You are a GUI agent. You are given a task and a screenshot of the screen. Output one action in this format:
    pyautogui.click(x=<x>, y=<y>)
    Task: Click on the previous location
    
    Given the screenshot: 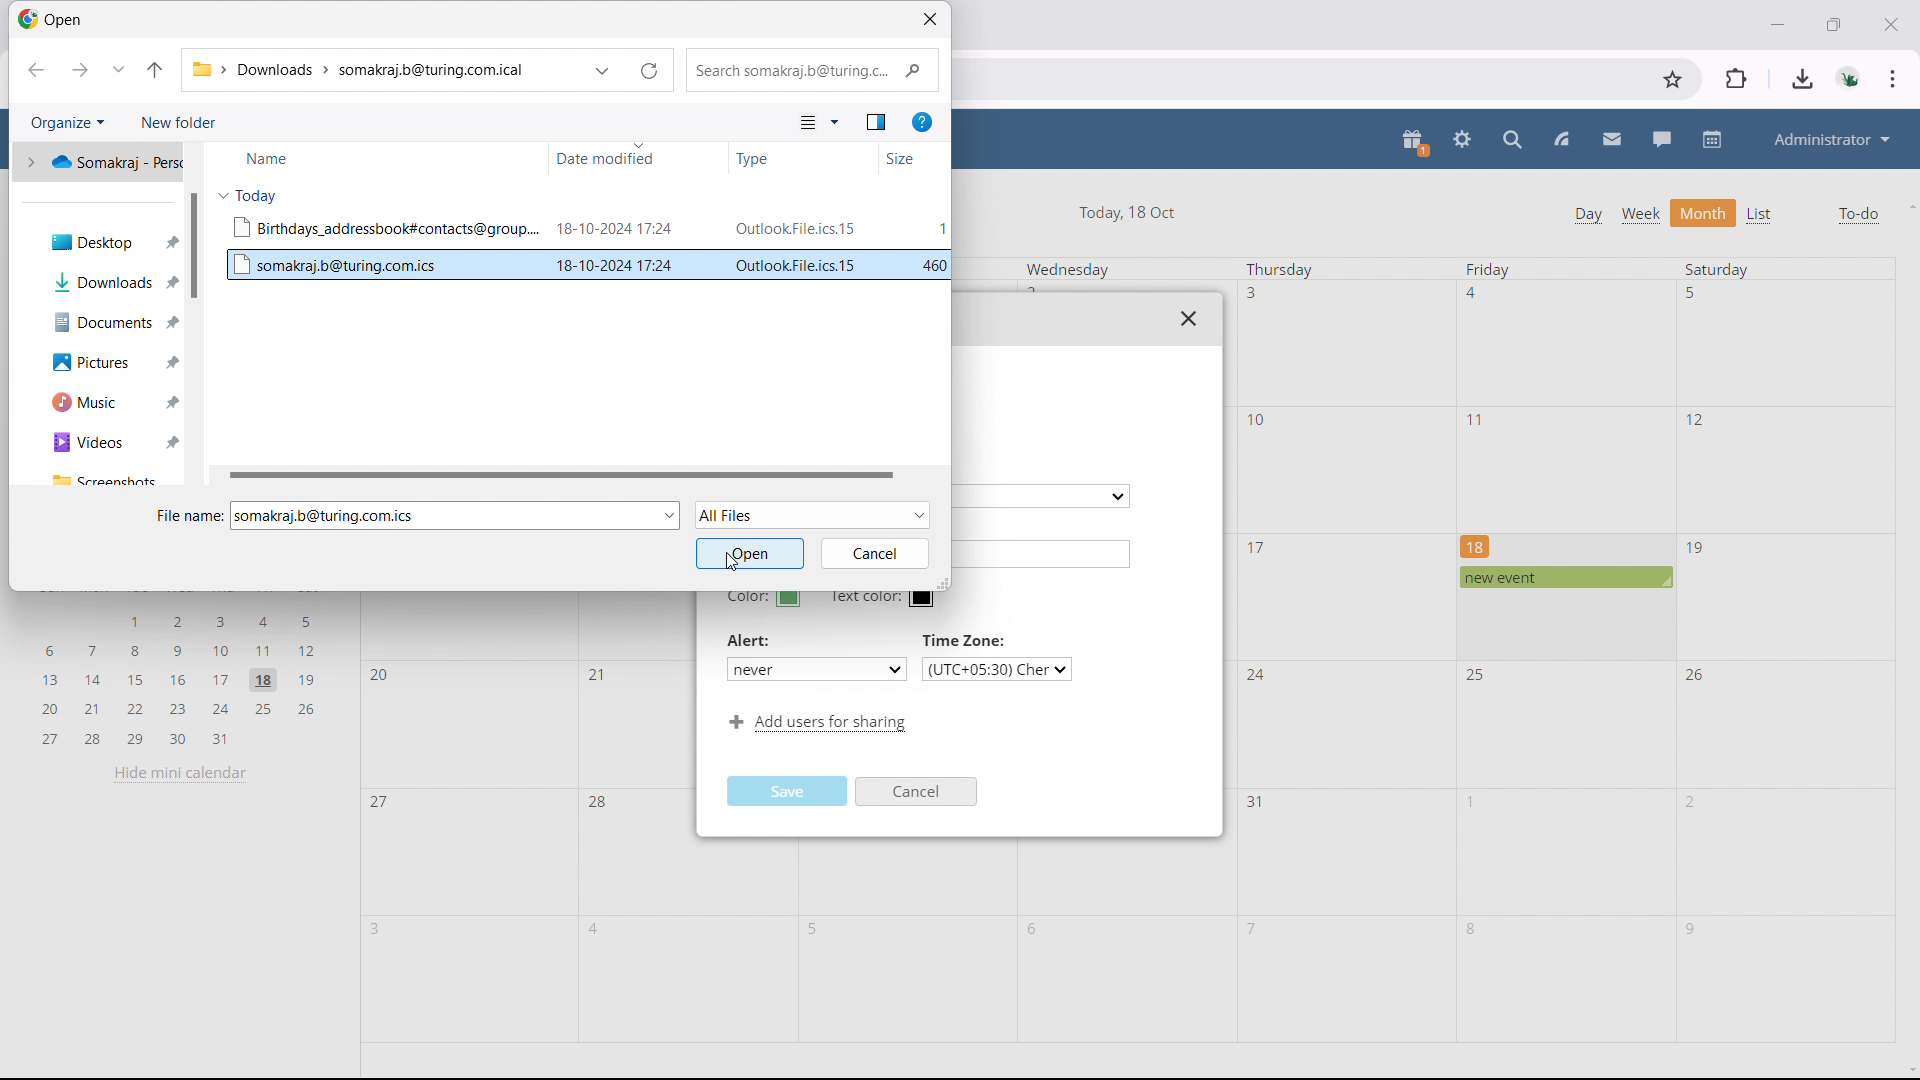 What is the action you would take?
    pyautogui.click(x=36, y=71)
    